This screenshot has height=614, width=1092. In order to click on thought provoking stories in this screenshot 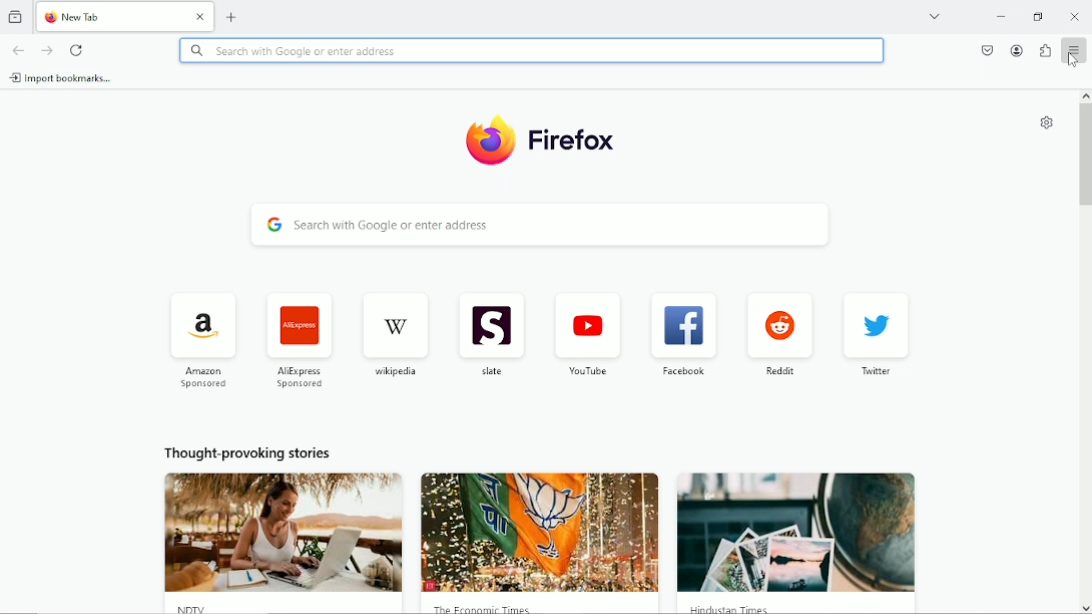, I will do `click(245, 451)`.